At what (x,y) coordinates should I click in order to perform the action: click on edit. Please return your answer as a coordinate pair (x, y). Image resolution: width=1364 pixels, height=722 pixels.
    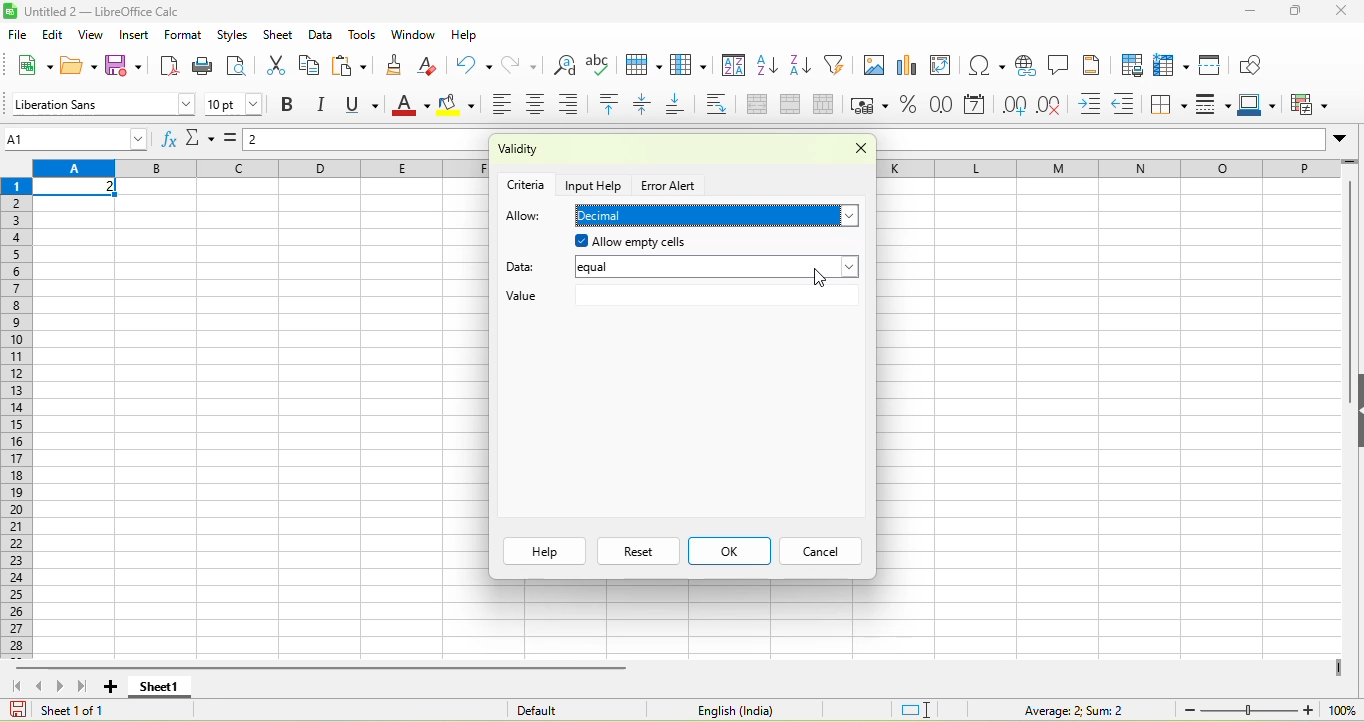
    Looking at the image, I should click on (53, 34).